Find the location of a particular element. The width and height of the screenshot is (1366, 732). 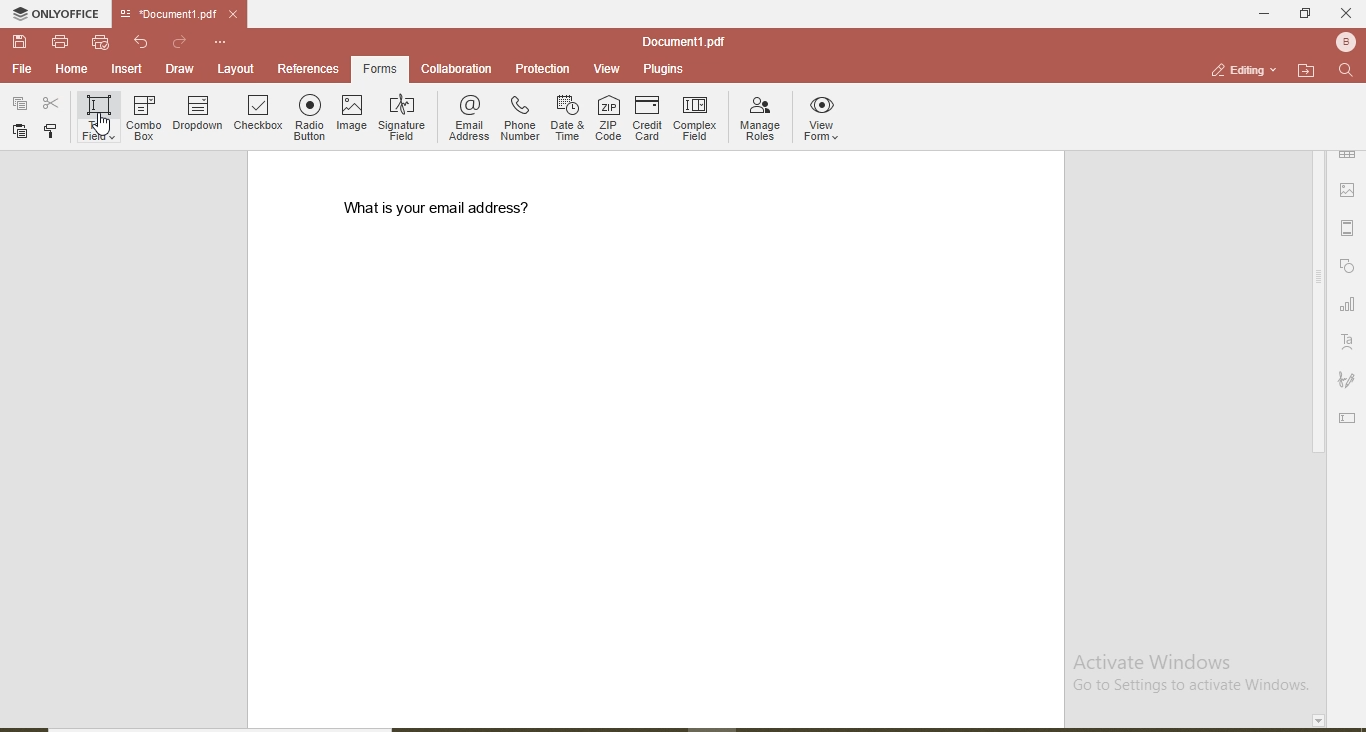

layout is located at coordinates (237, 68).